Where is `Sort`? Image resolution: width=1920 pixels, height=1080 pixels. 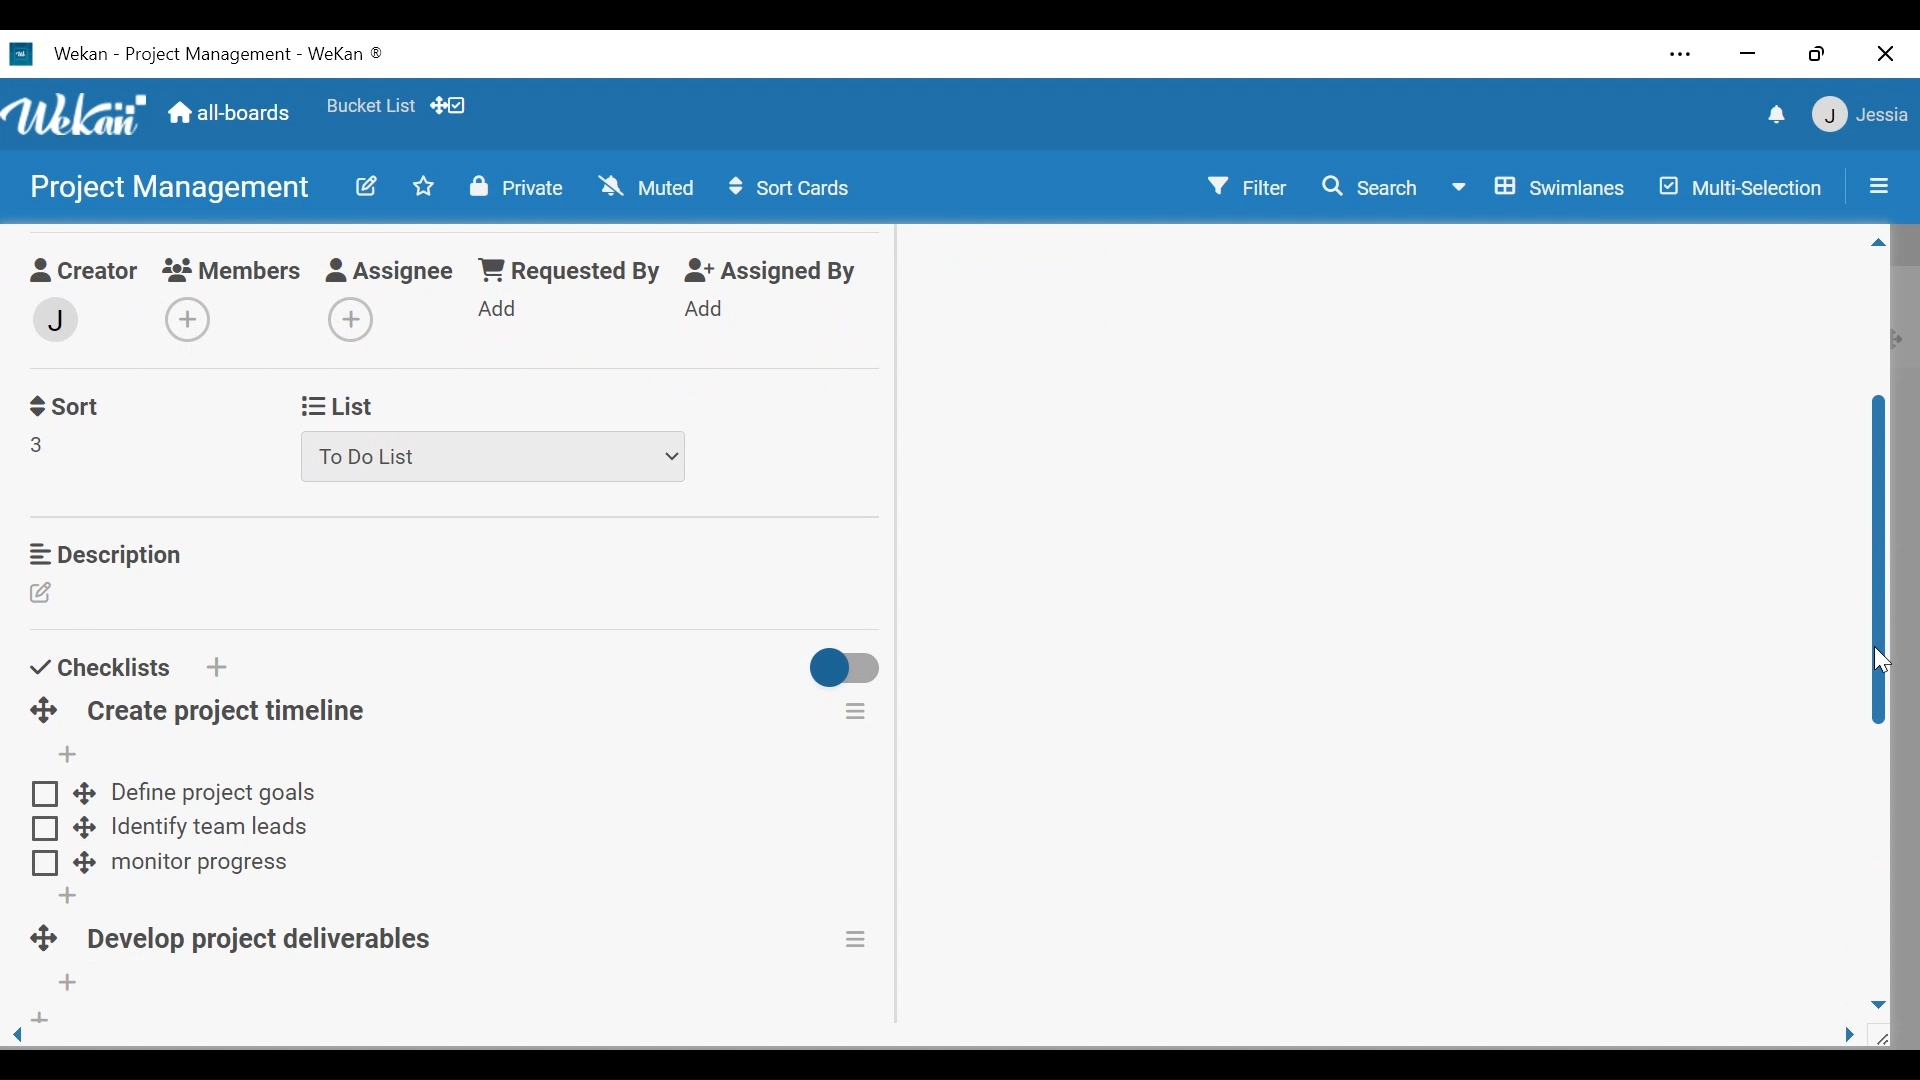 Sort is located at coordinates (63, 407).